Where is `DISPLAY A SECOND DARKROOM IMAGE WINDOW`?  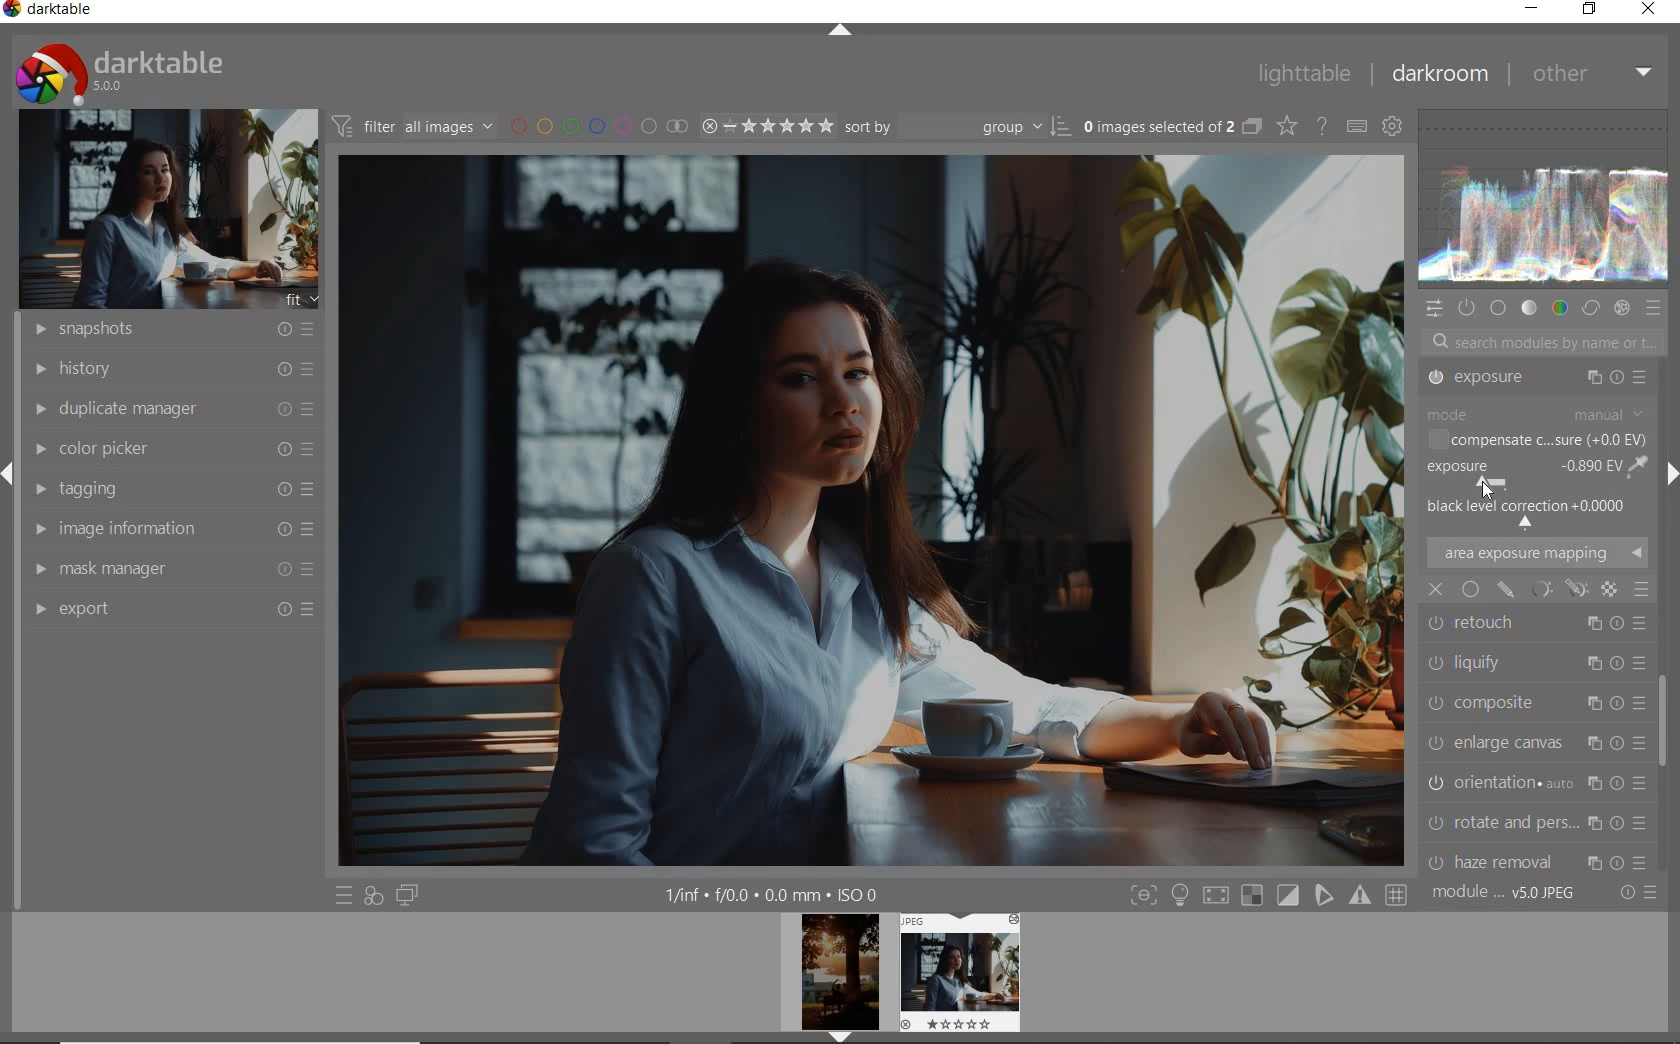 DISPLAY A SECOND DARKROOM IMAGE WINDOW is located at coordinates (408, 896).